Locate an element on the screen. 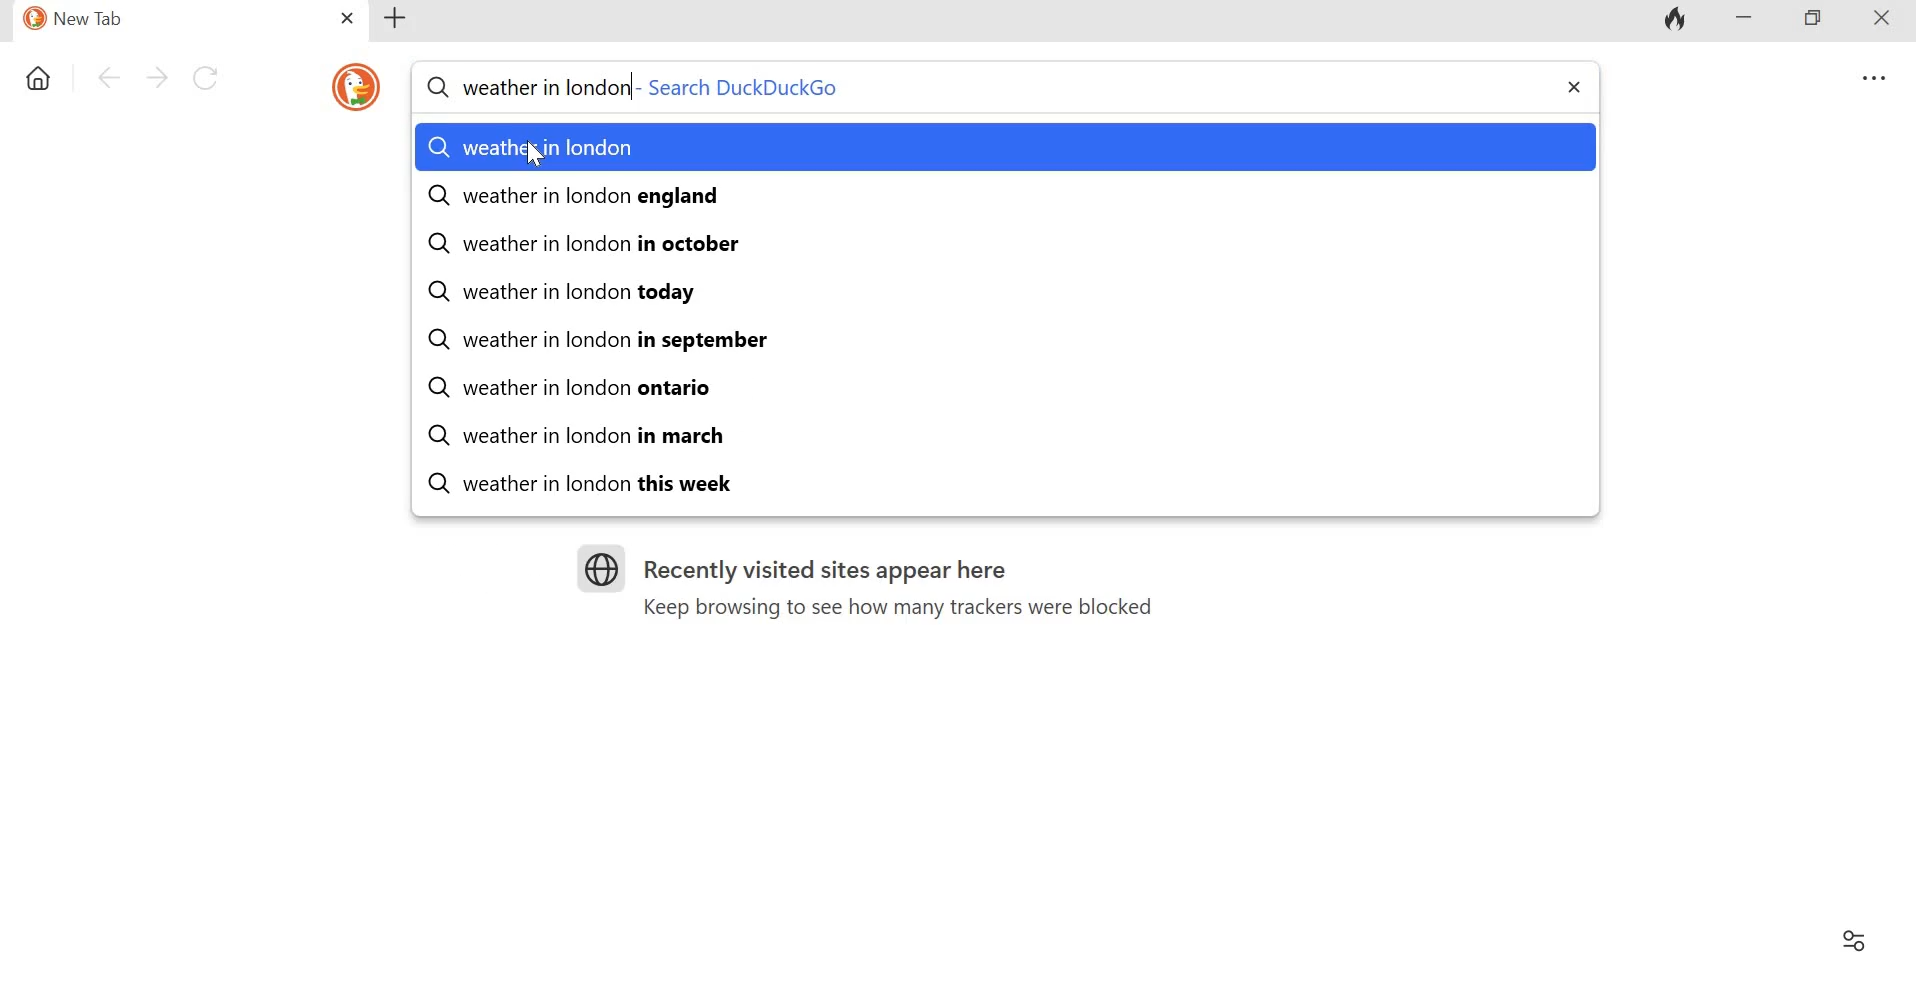 This screenshot has height=1002, width=1916. Add new tab is located at coordinates (396, 19).